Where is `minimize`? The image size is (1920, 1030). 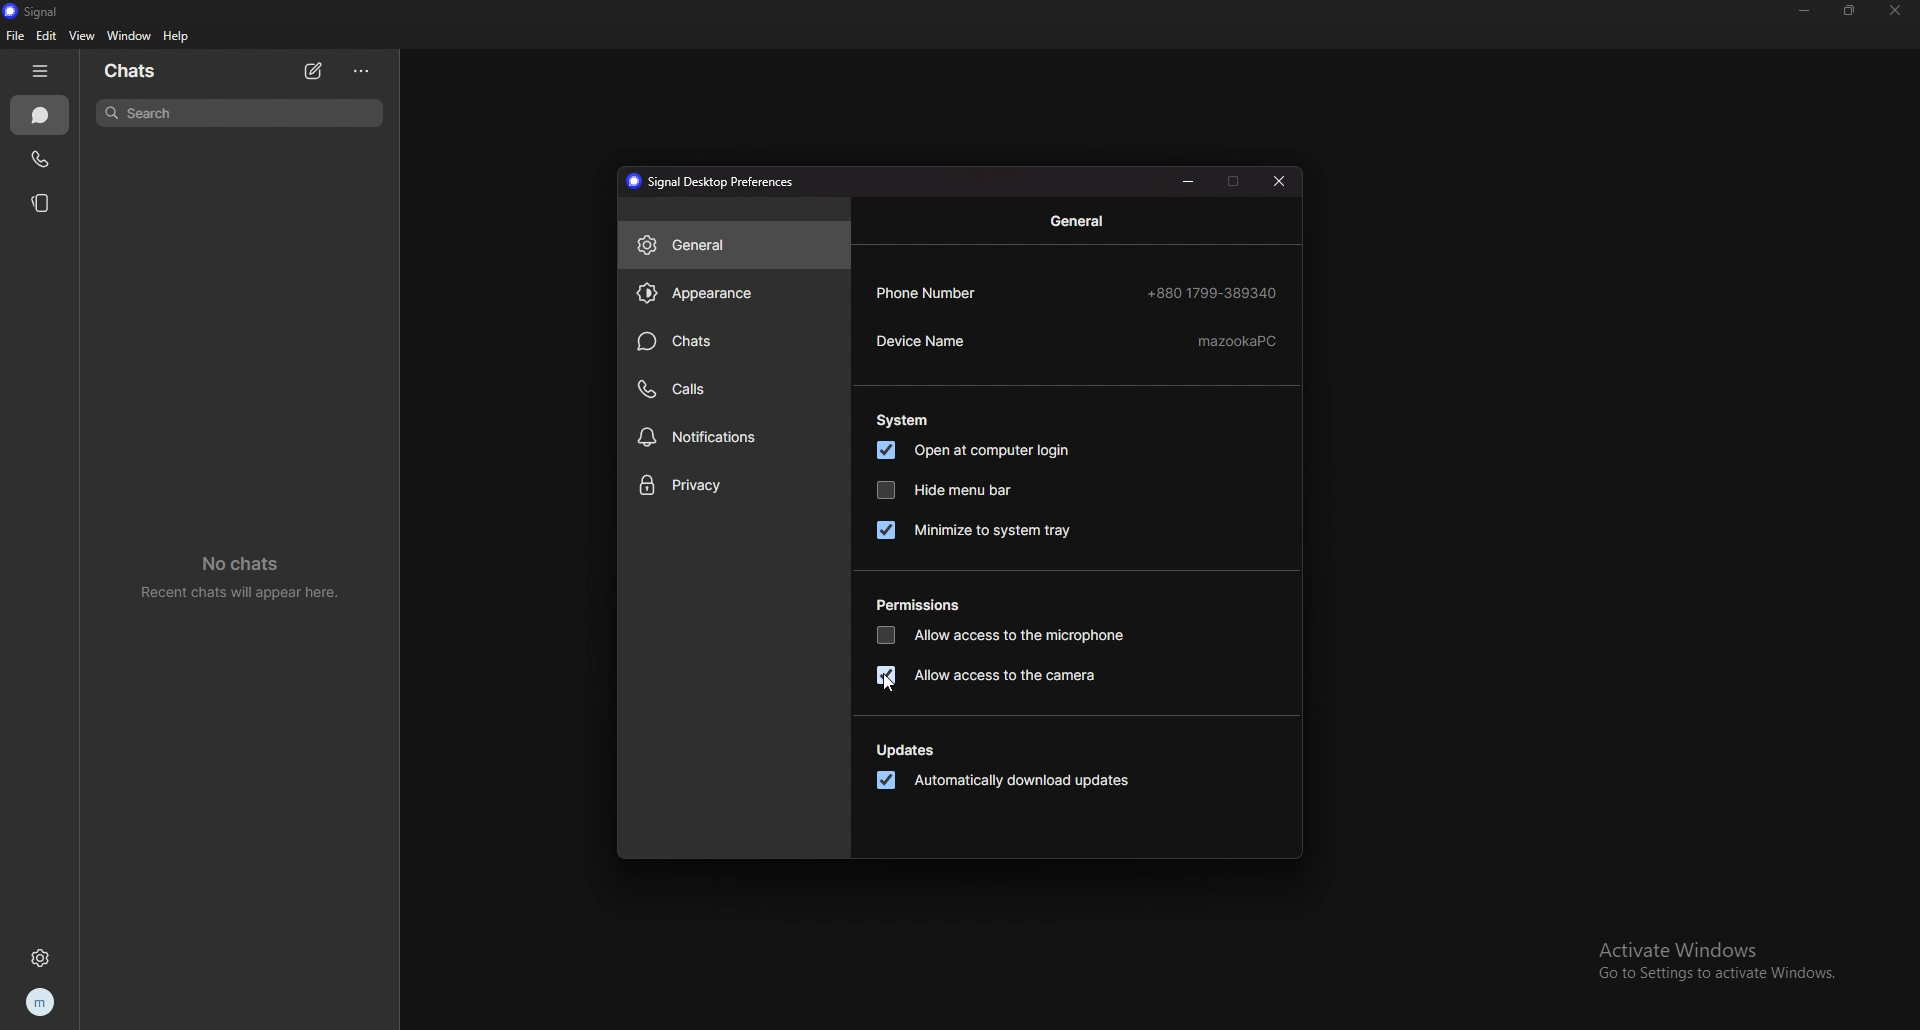 minimize is located at coordinates (1806, 10).